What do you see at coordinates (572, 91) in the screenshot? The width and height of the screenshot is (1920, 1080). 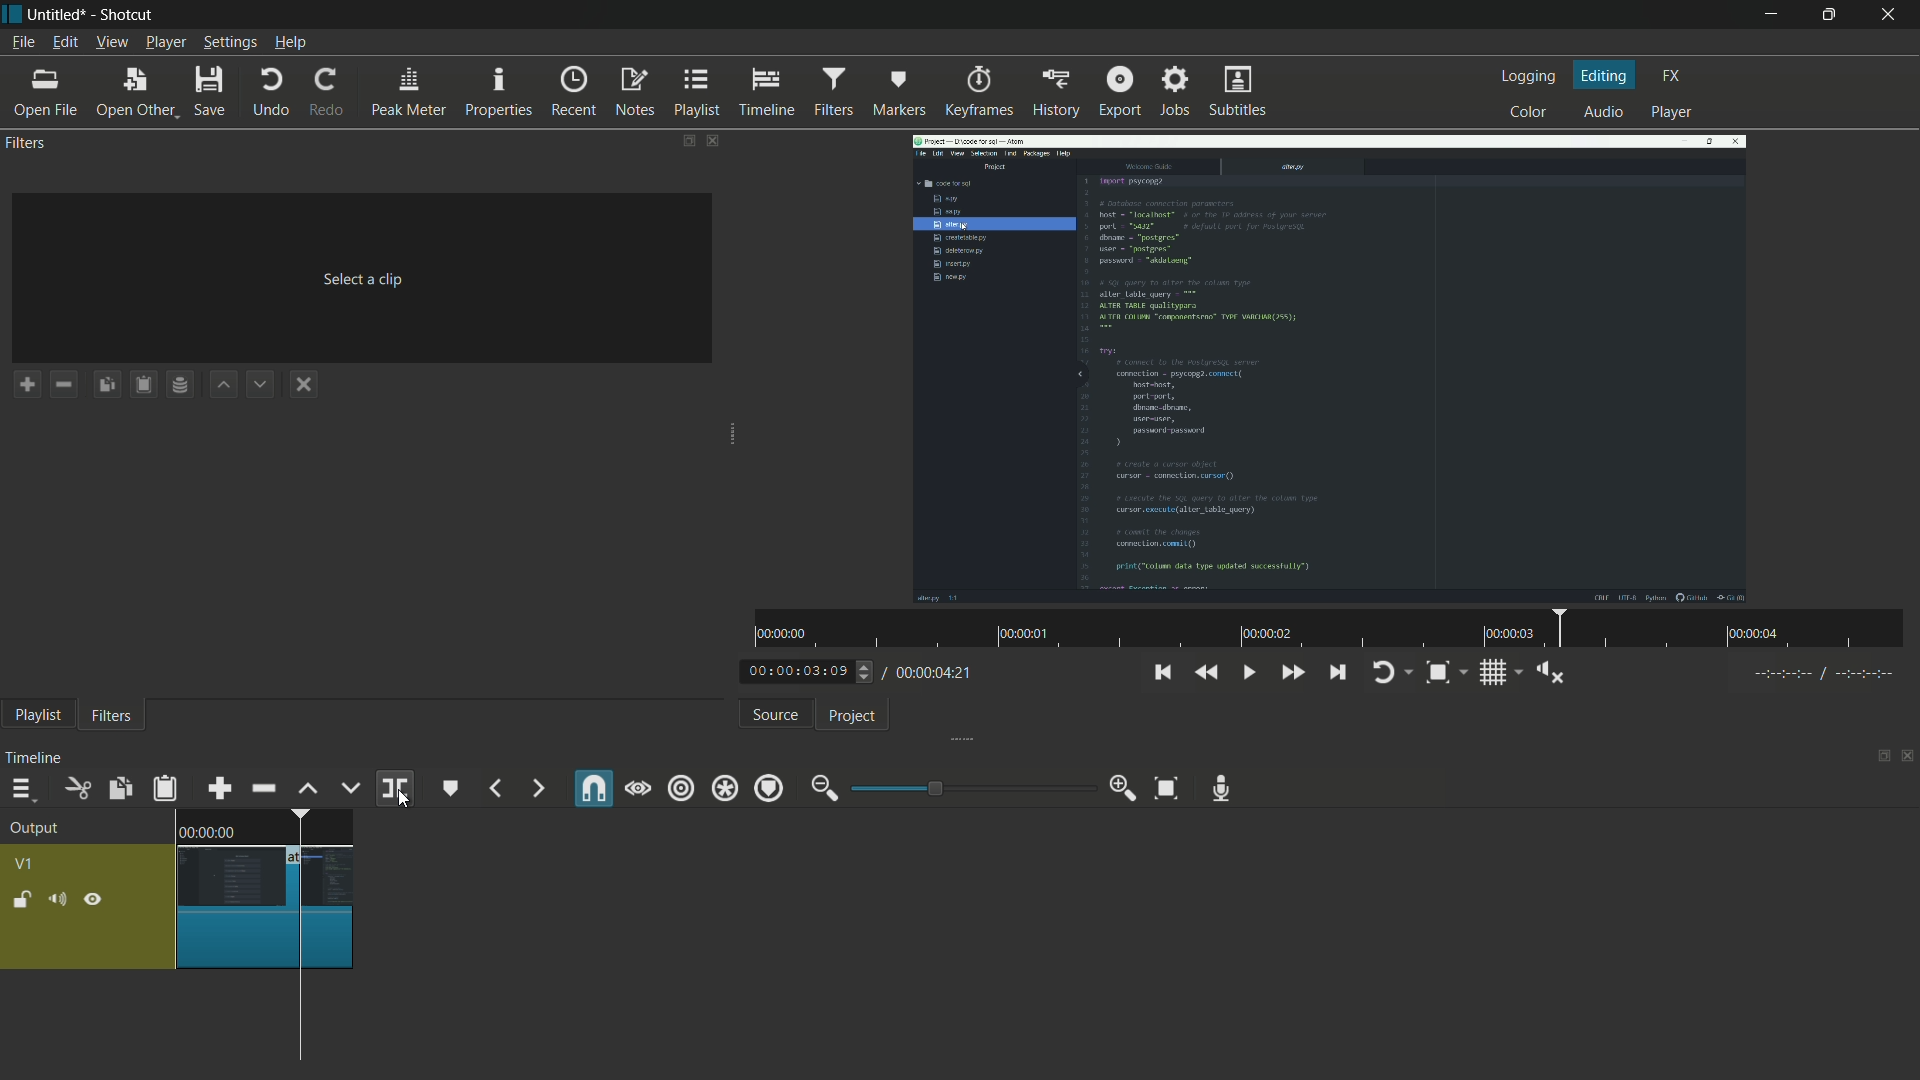 I see `recent` at bounding box center [572, 91].